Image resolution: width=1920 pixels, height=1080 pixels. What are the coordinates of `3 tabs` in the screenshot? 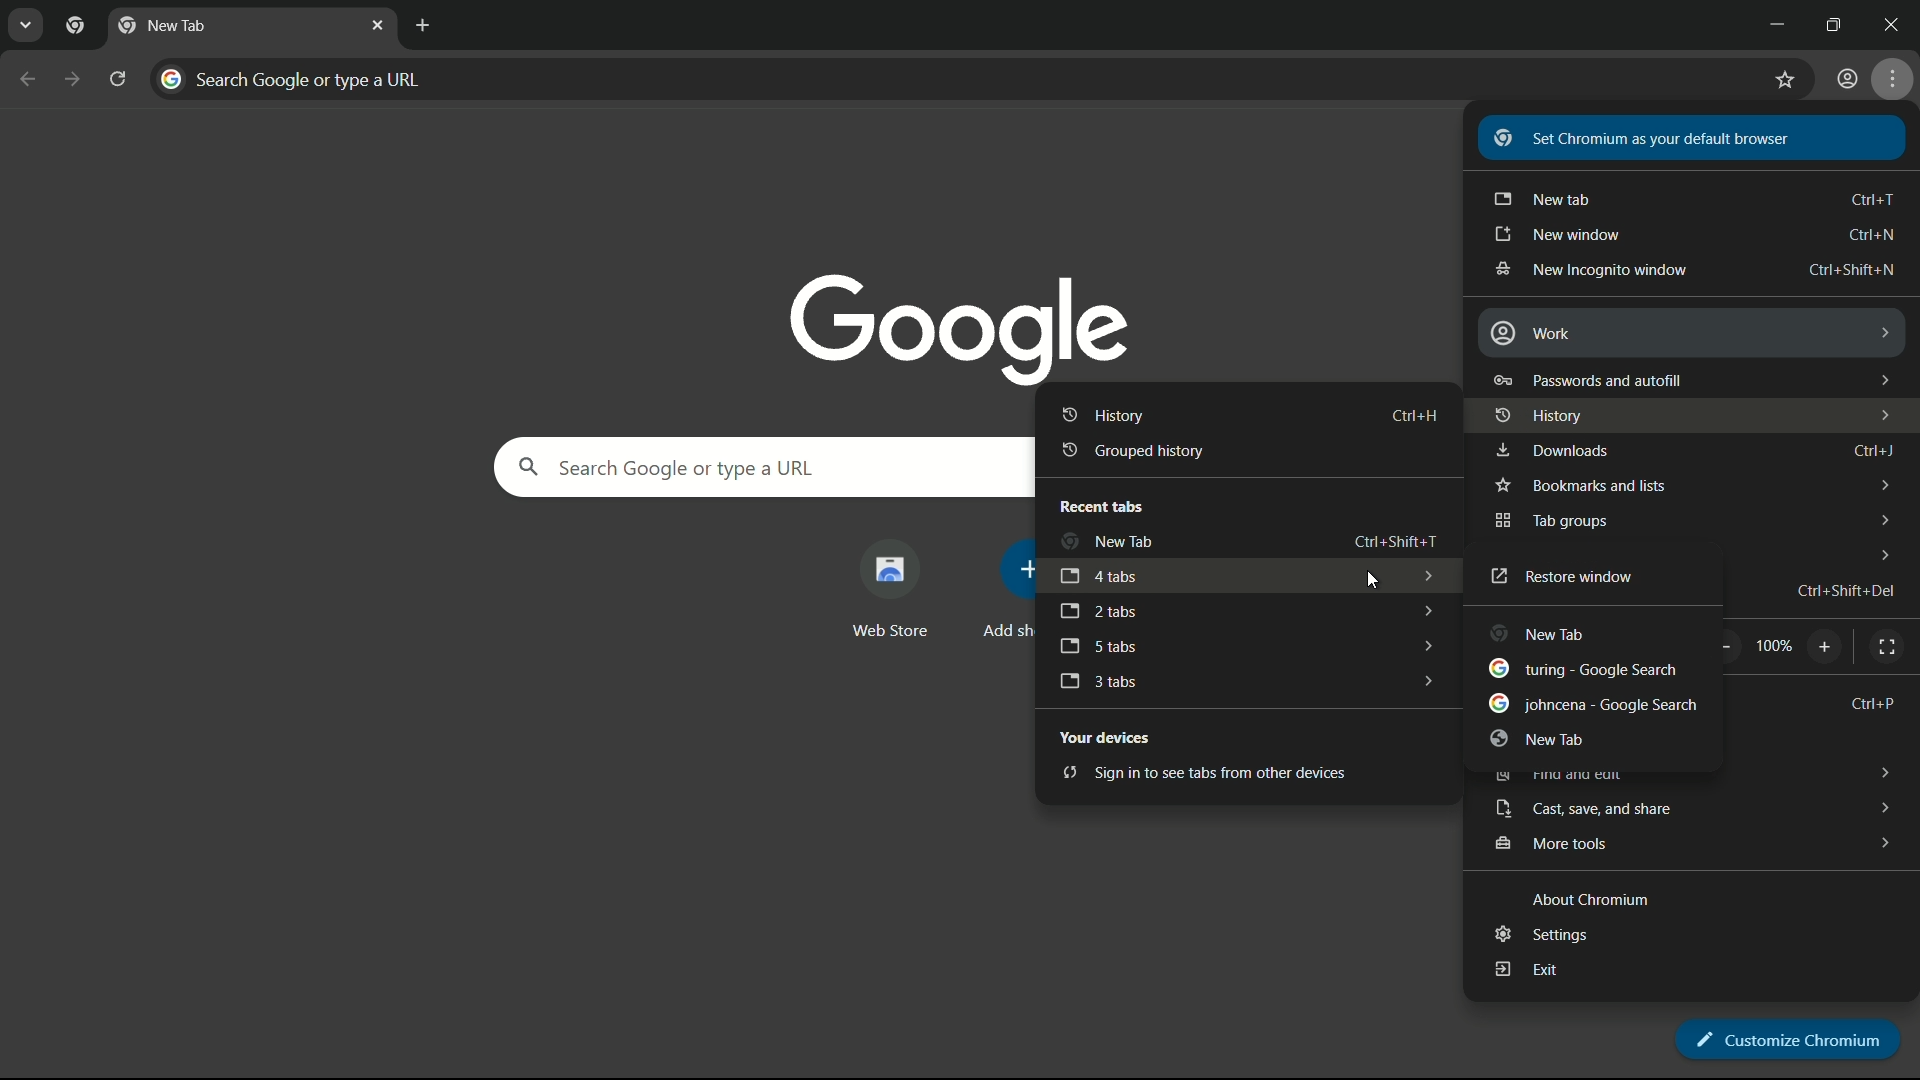 It's located at (1097, 681).